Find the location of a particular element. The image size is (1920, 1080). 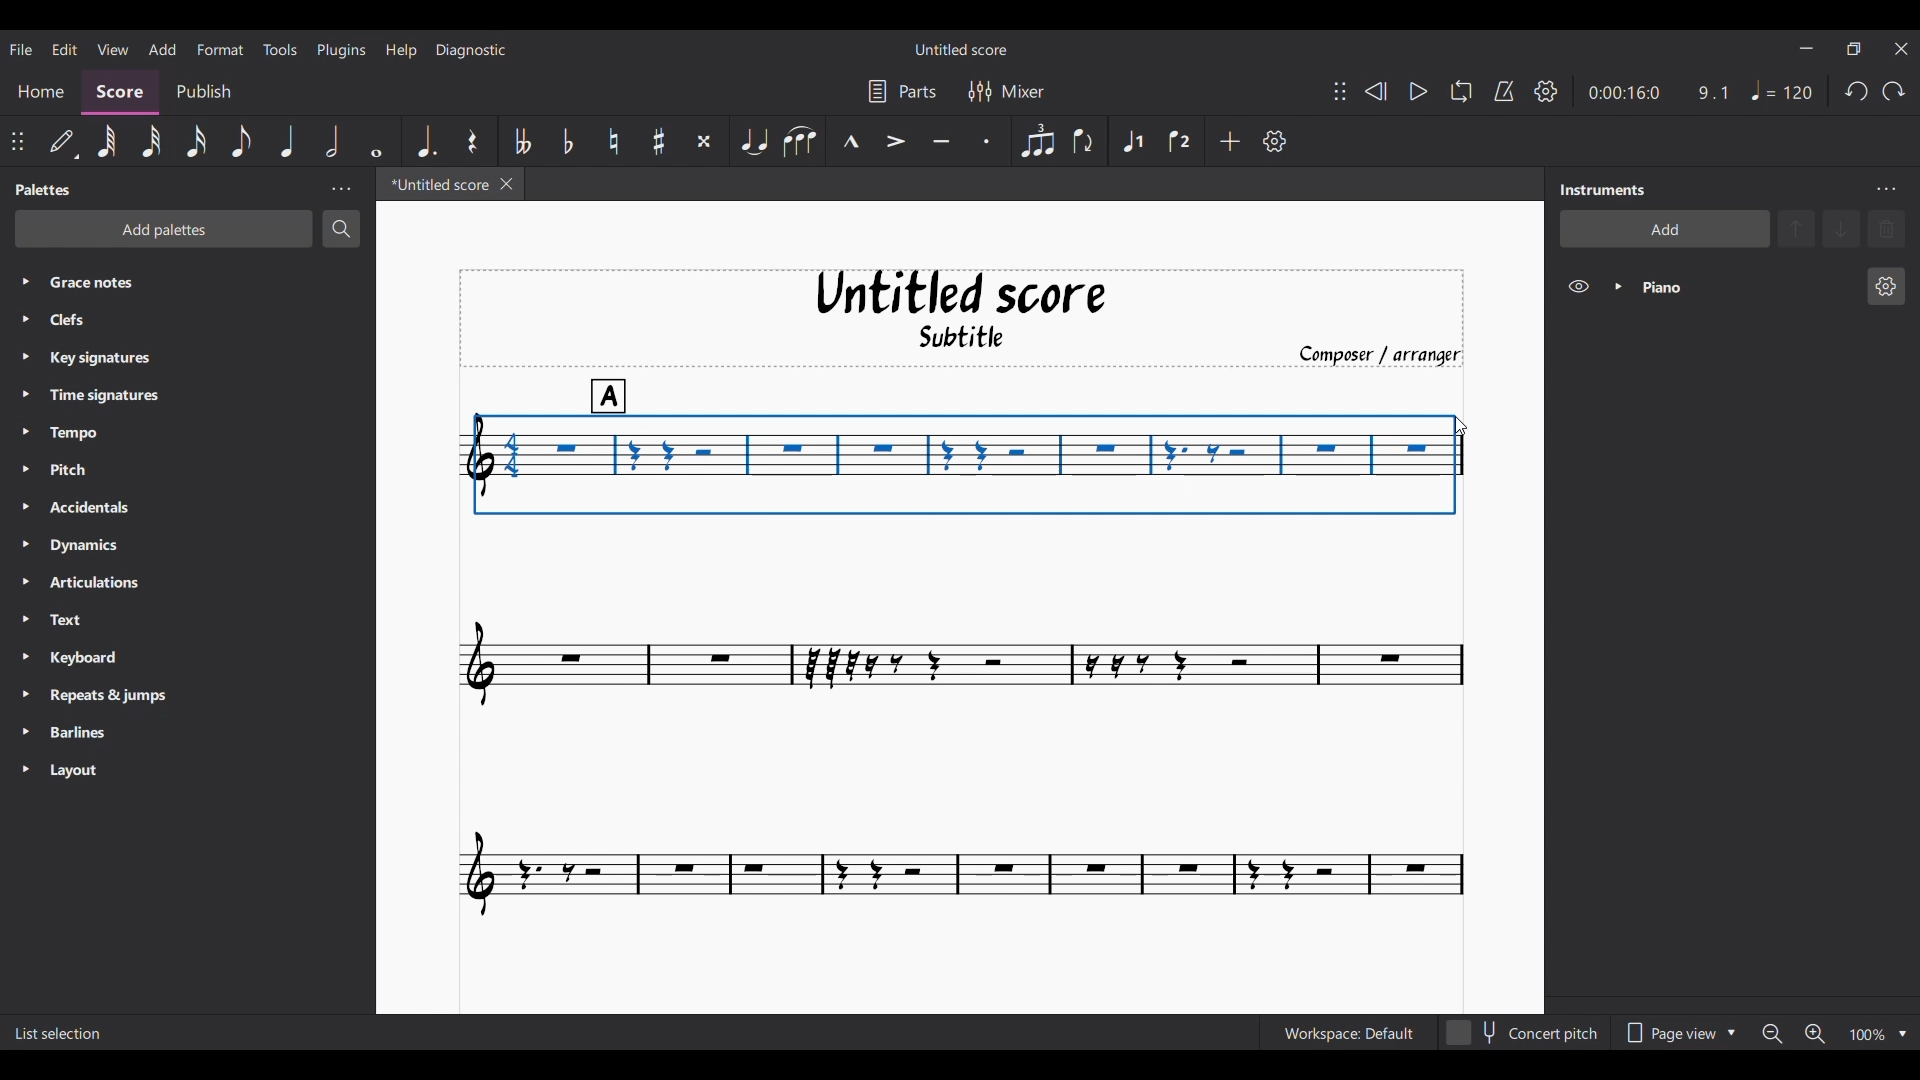

Piano settings is located at coordinates (1886, 286).